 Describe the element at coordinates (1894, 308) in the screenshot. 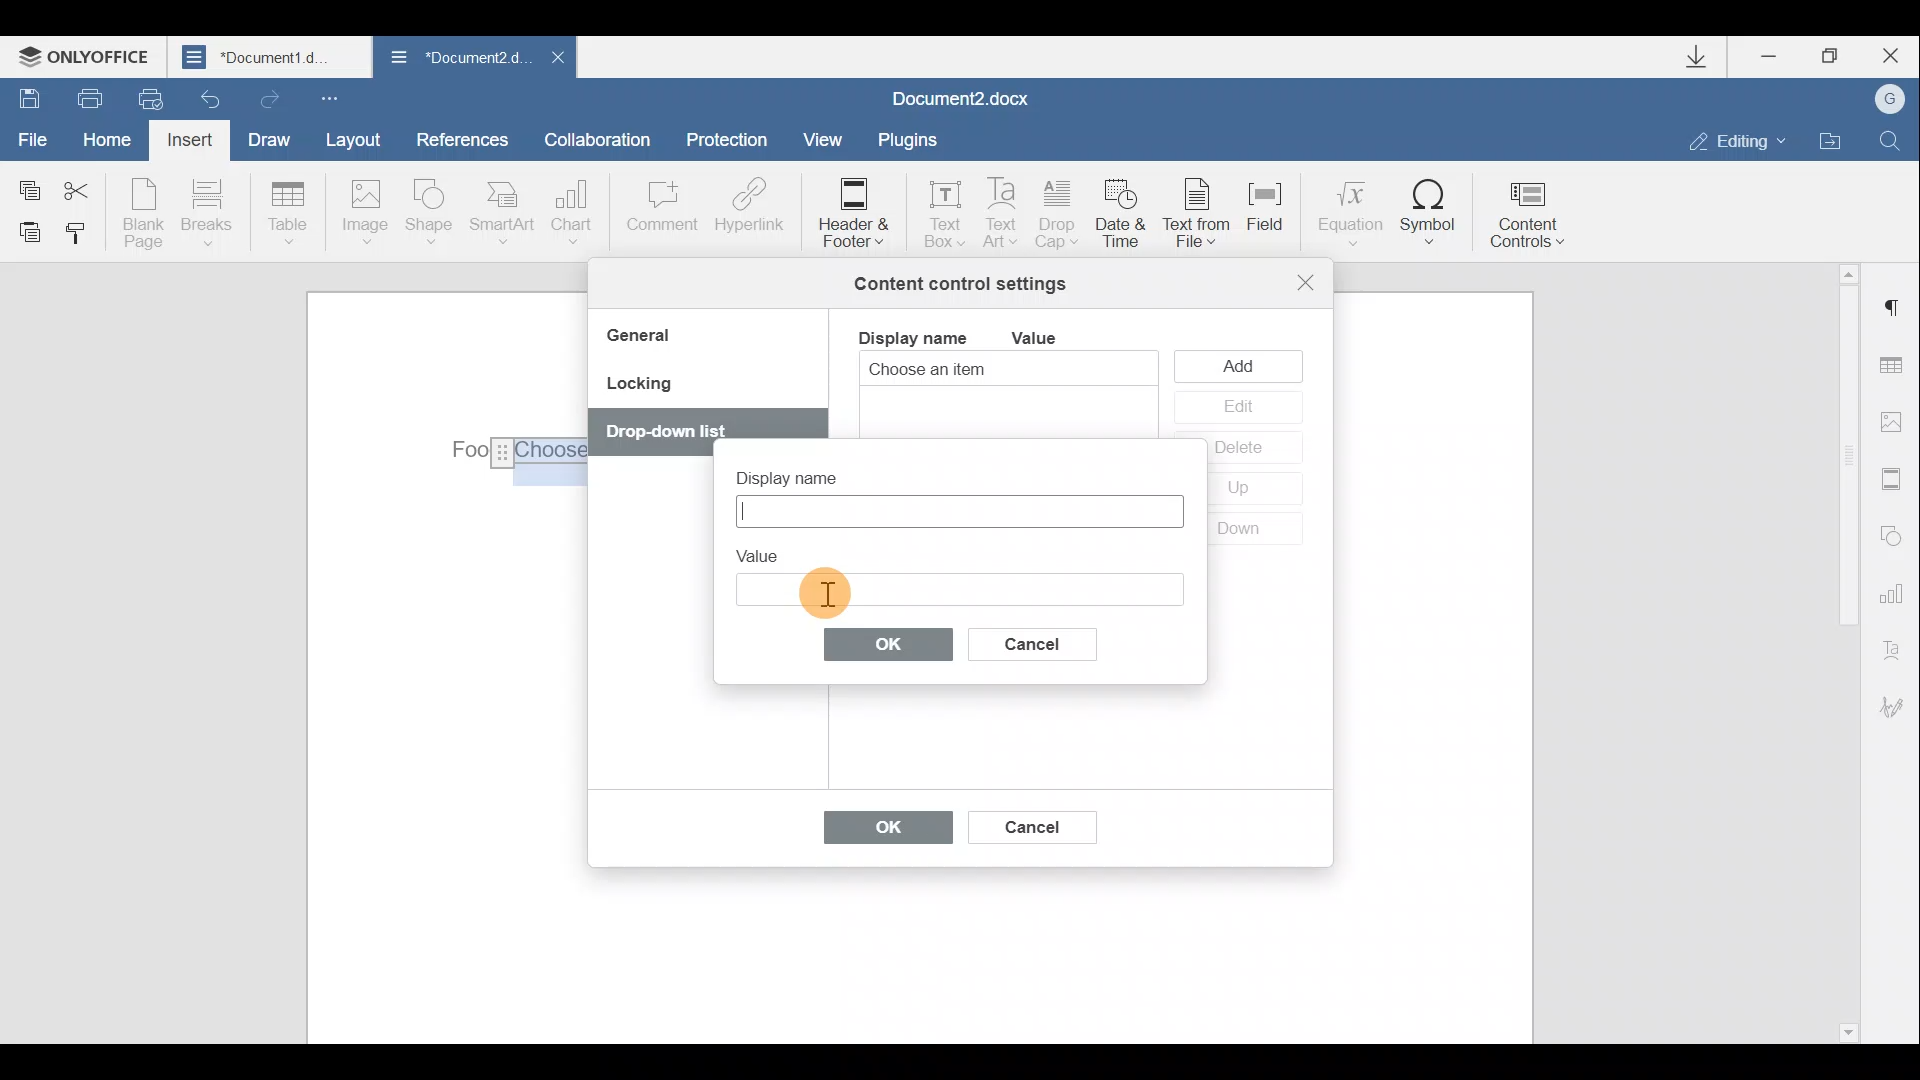

I see `Paragraph settings` at that location.